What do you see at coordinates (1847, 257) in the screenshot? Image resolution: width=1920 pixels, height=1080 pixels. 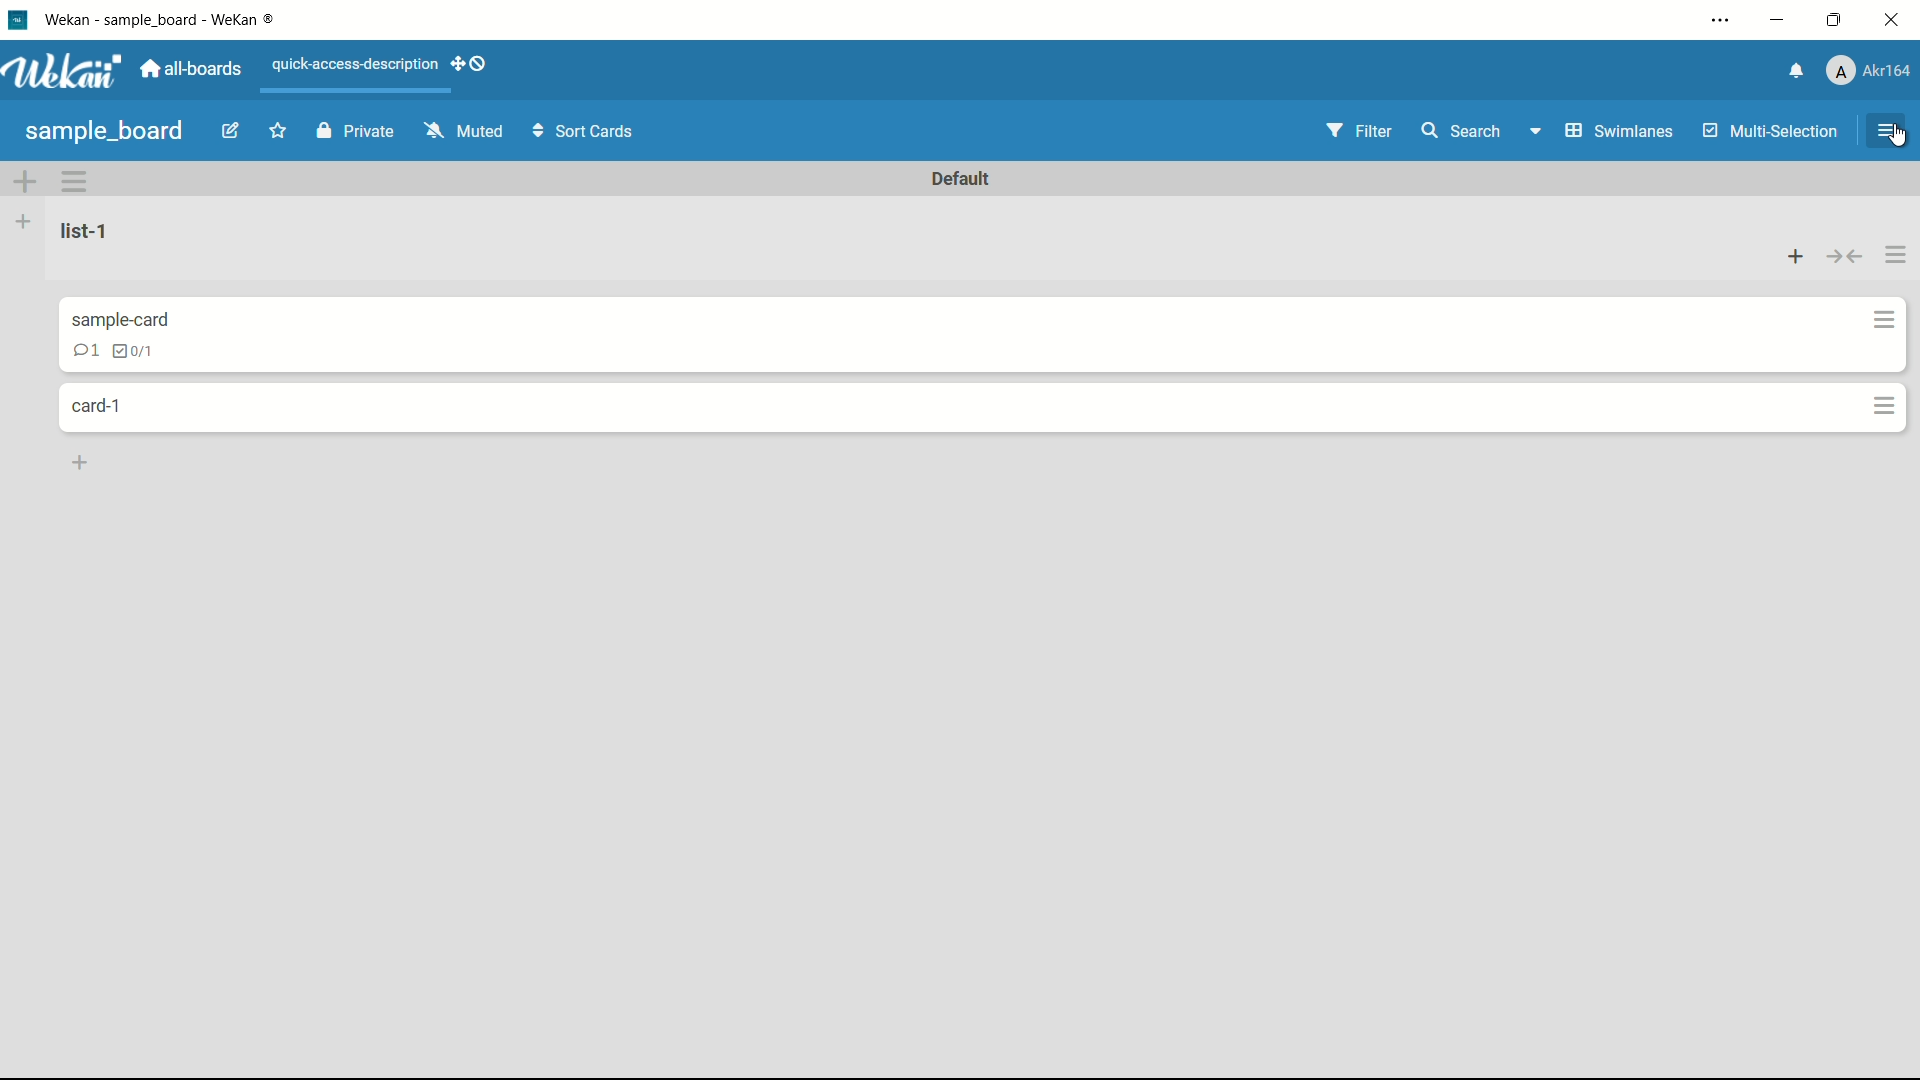 I see `collapse` at bounding box center [1847, 257].